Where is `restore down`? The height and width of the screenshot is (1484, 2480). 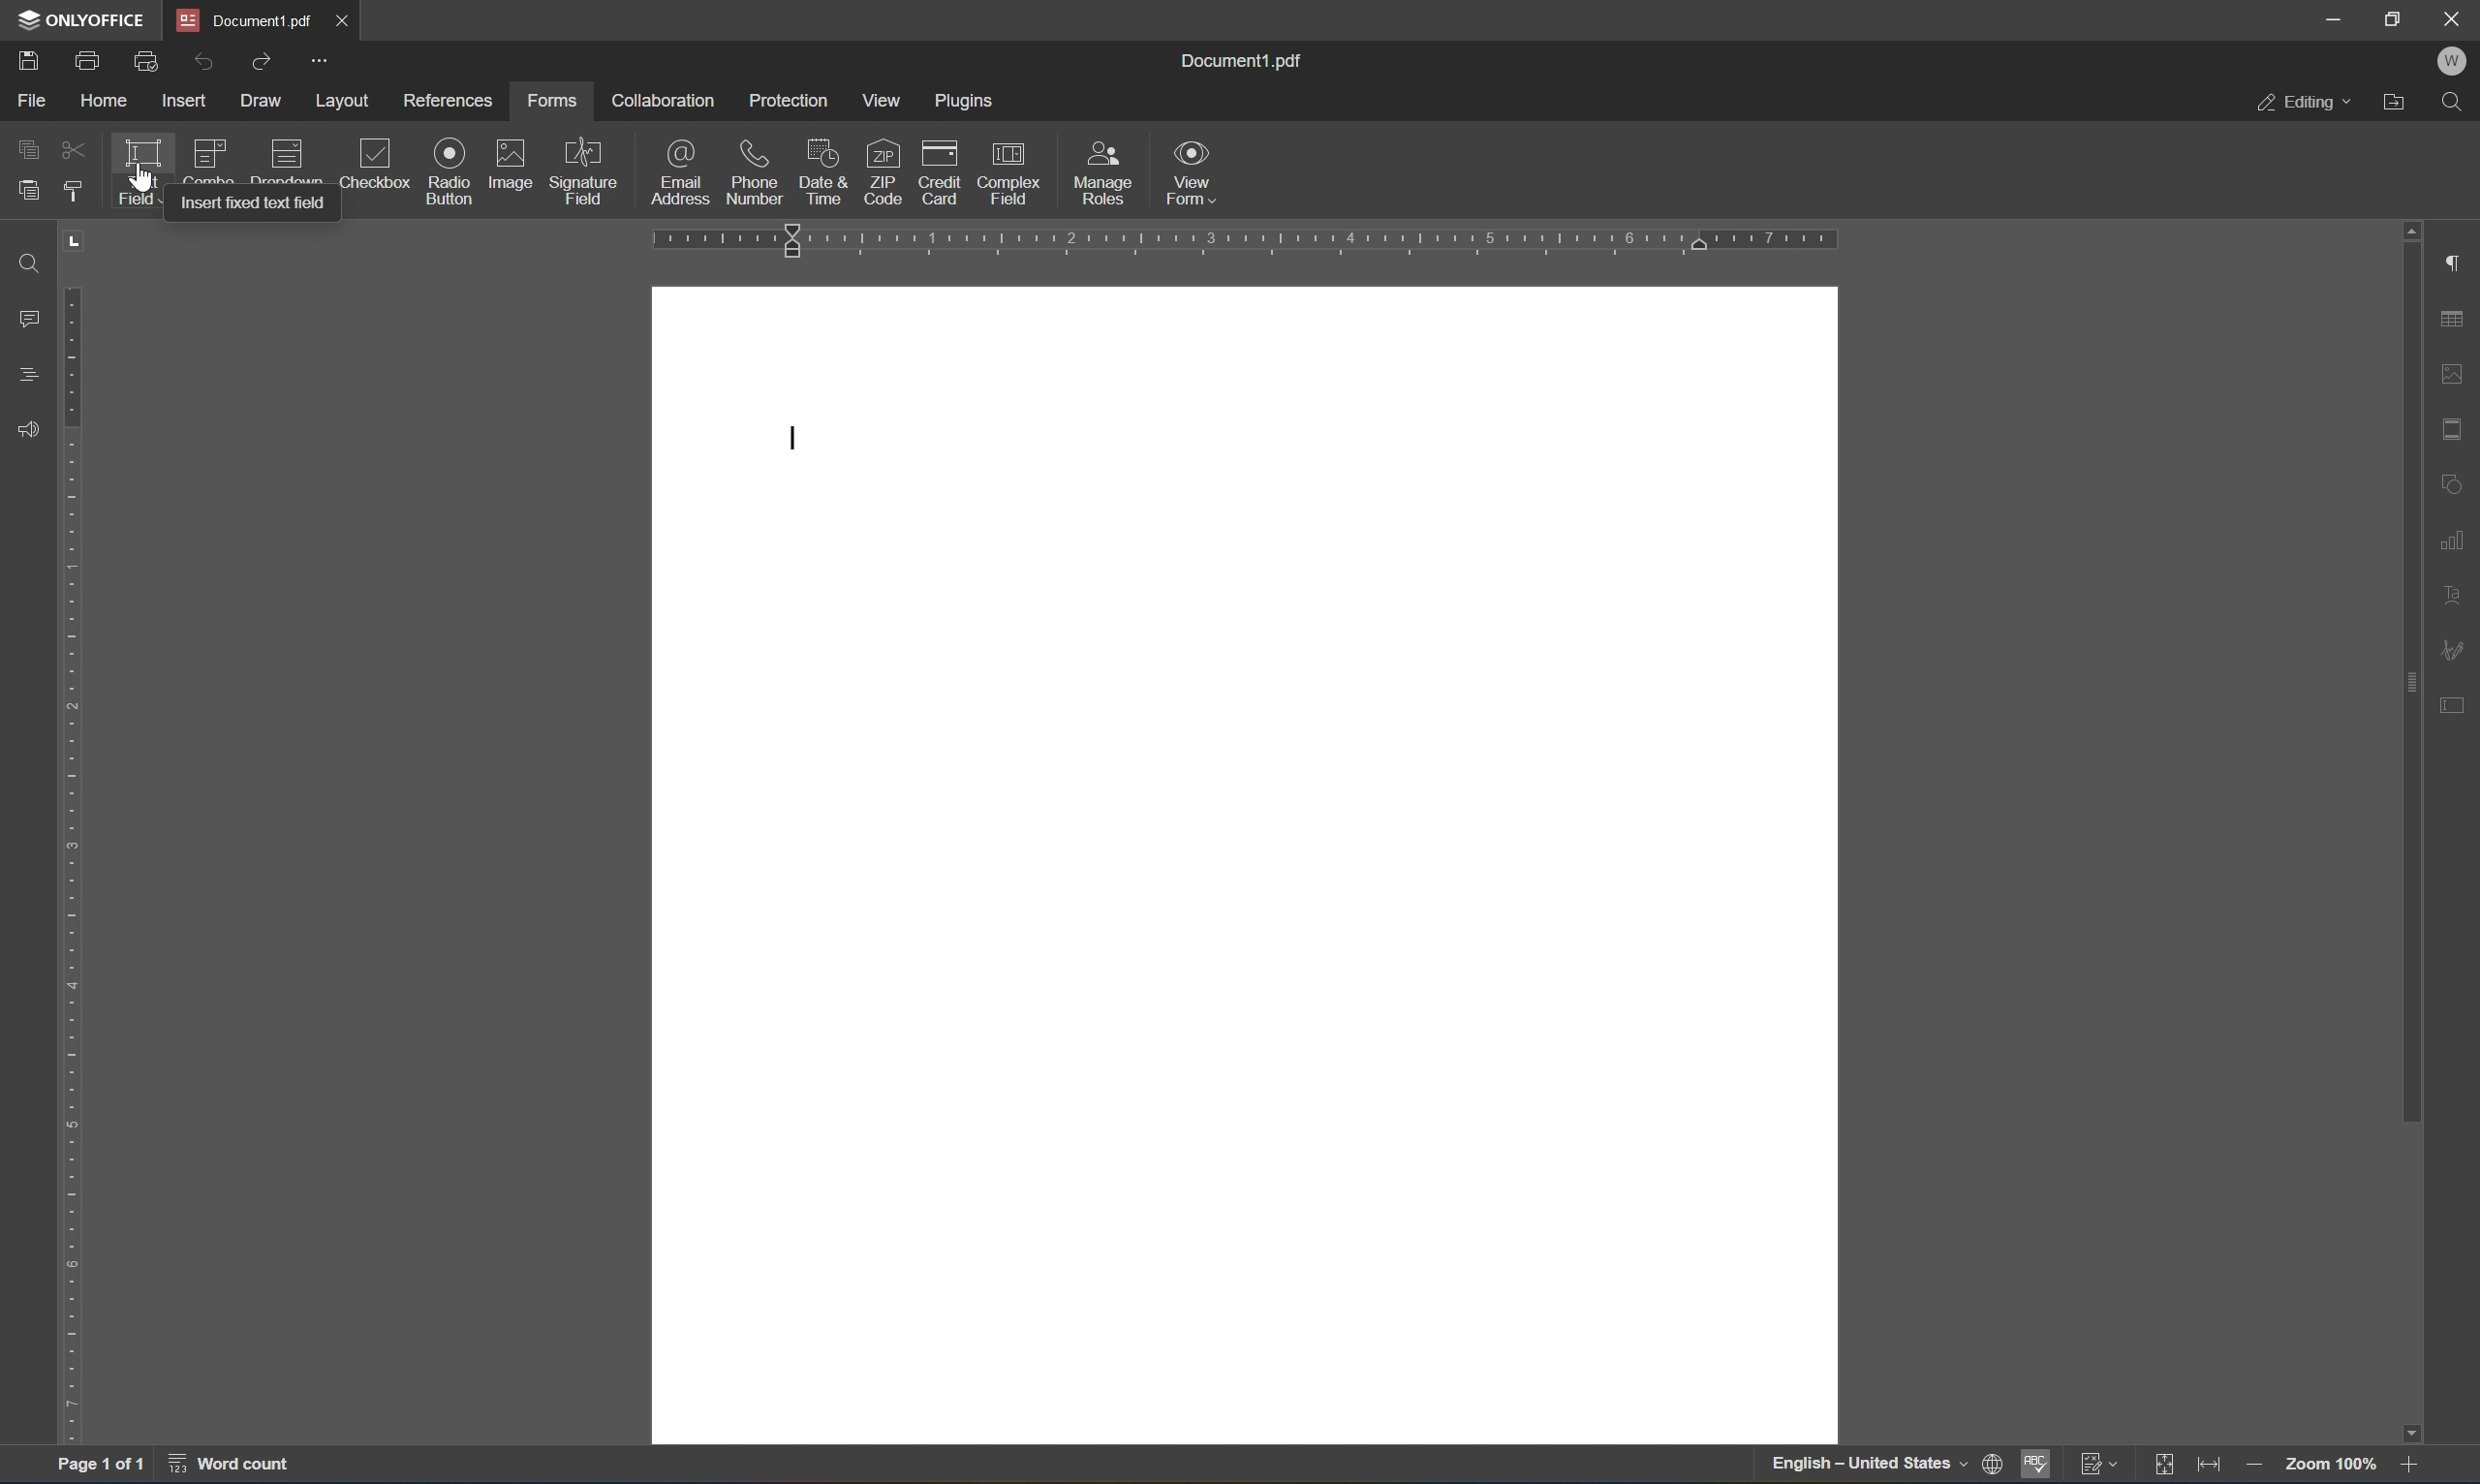
restore down is located at coordinates (2392, 18).